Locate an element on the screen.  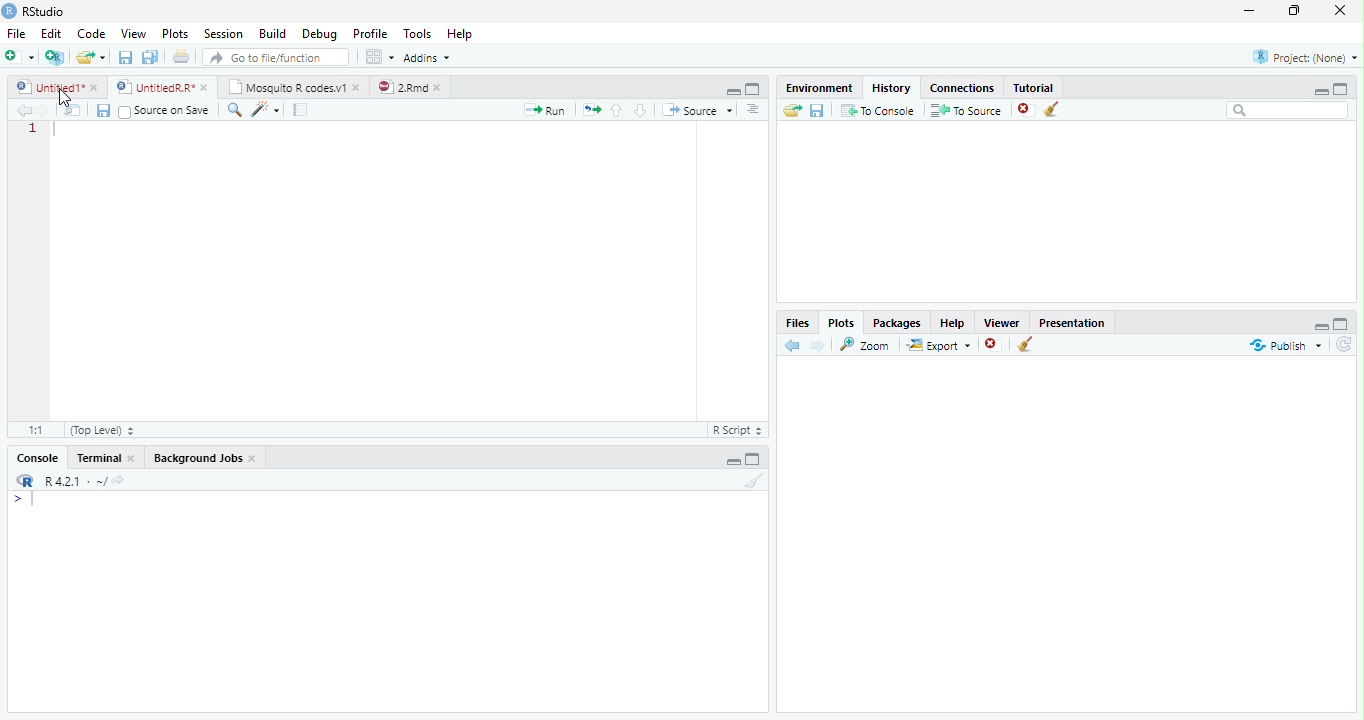
Maximize is located at coordinates (1299, 12).